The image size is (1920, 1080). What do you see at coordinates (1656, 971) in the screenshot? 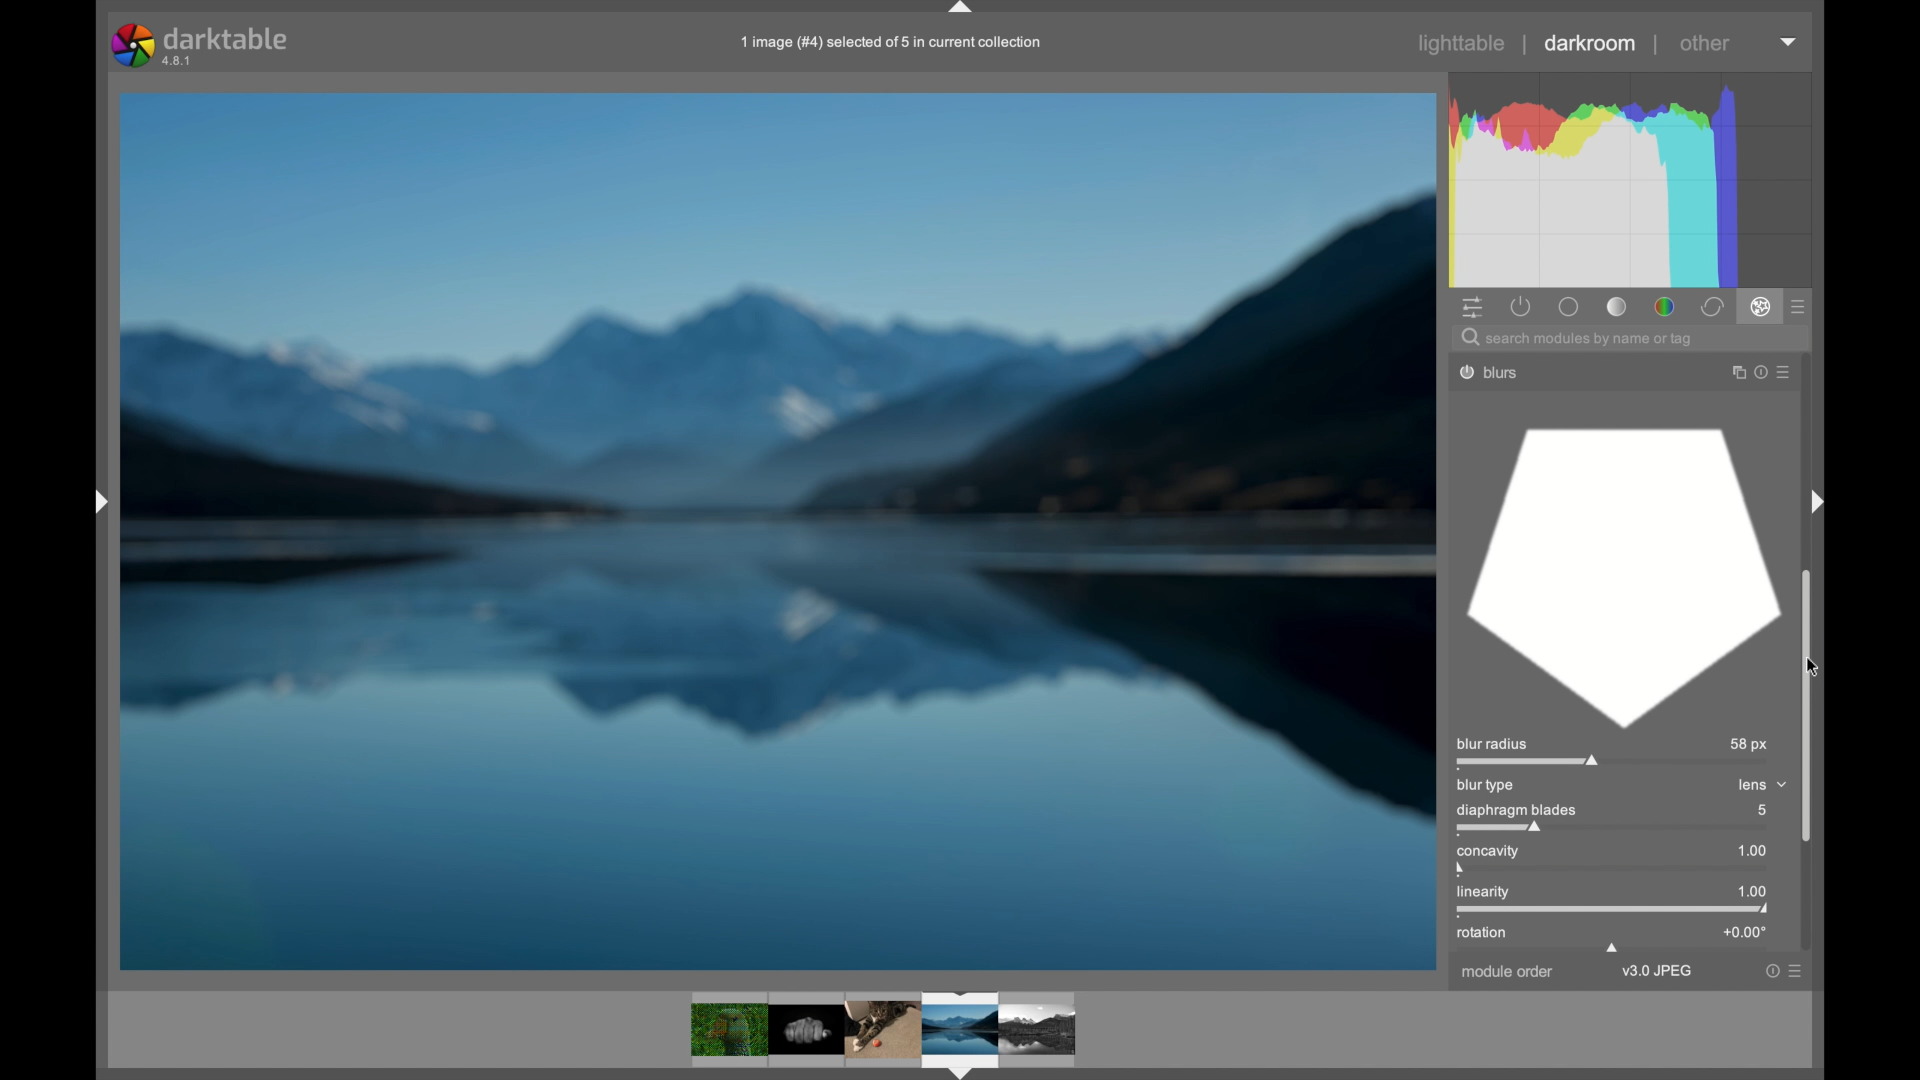
I see `v3.0jpeg` at bounding box center [1656, 971].